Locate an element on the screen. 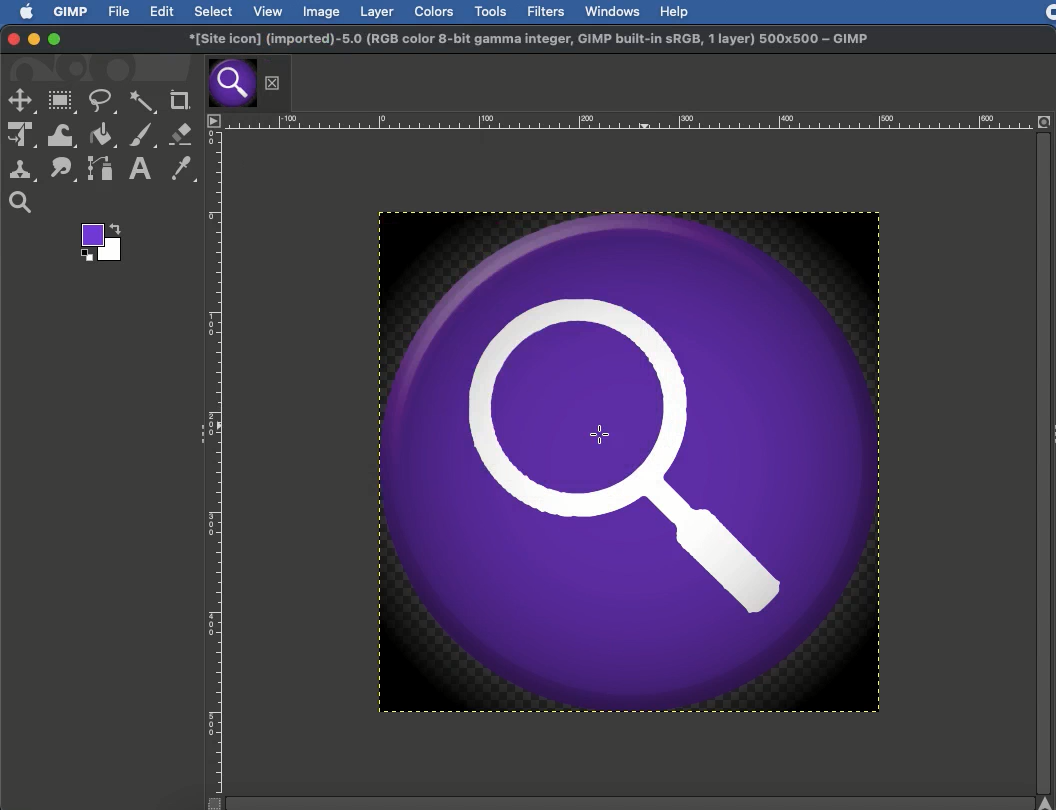  Color picker is located at coordinates (182, 167).